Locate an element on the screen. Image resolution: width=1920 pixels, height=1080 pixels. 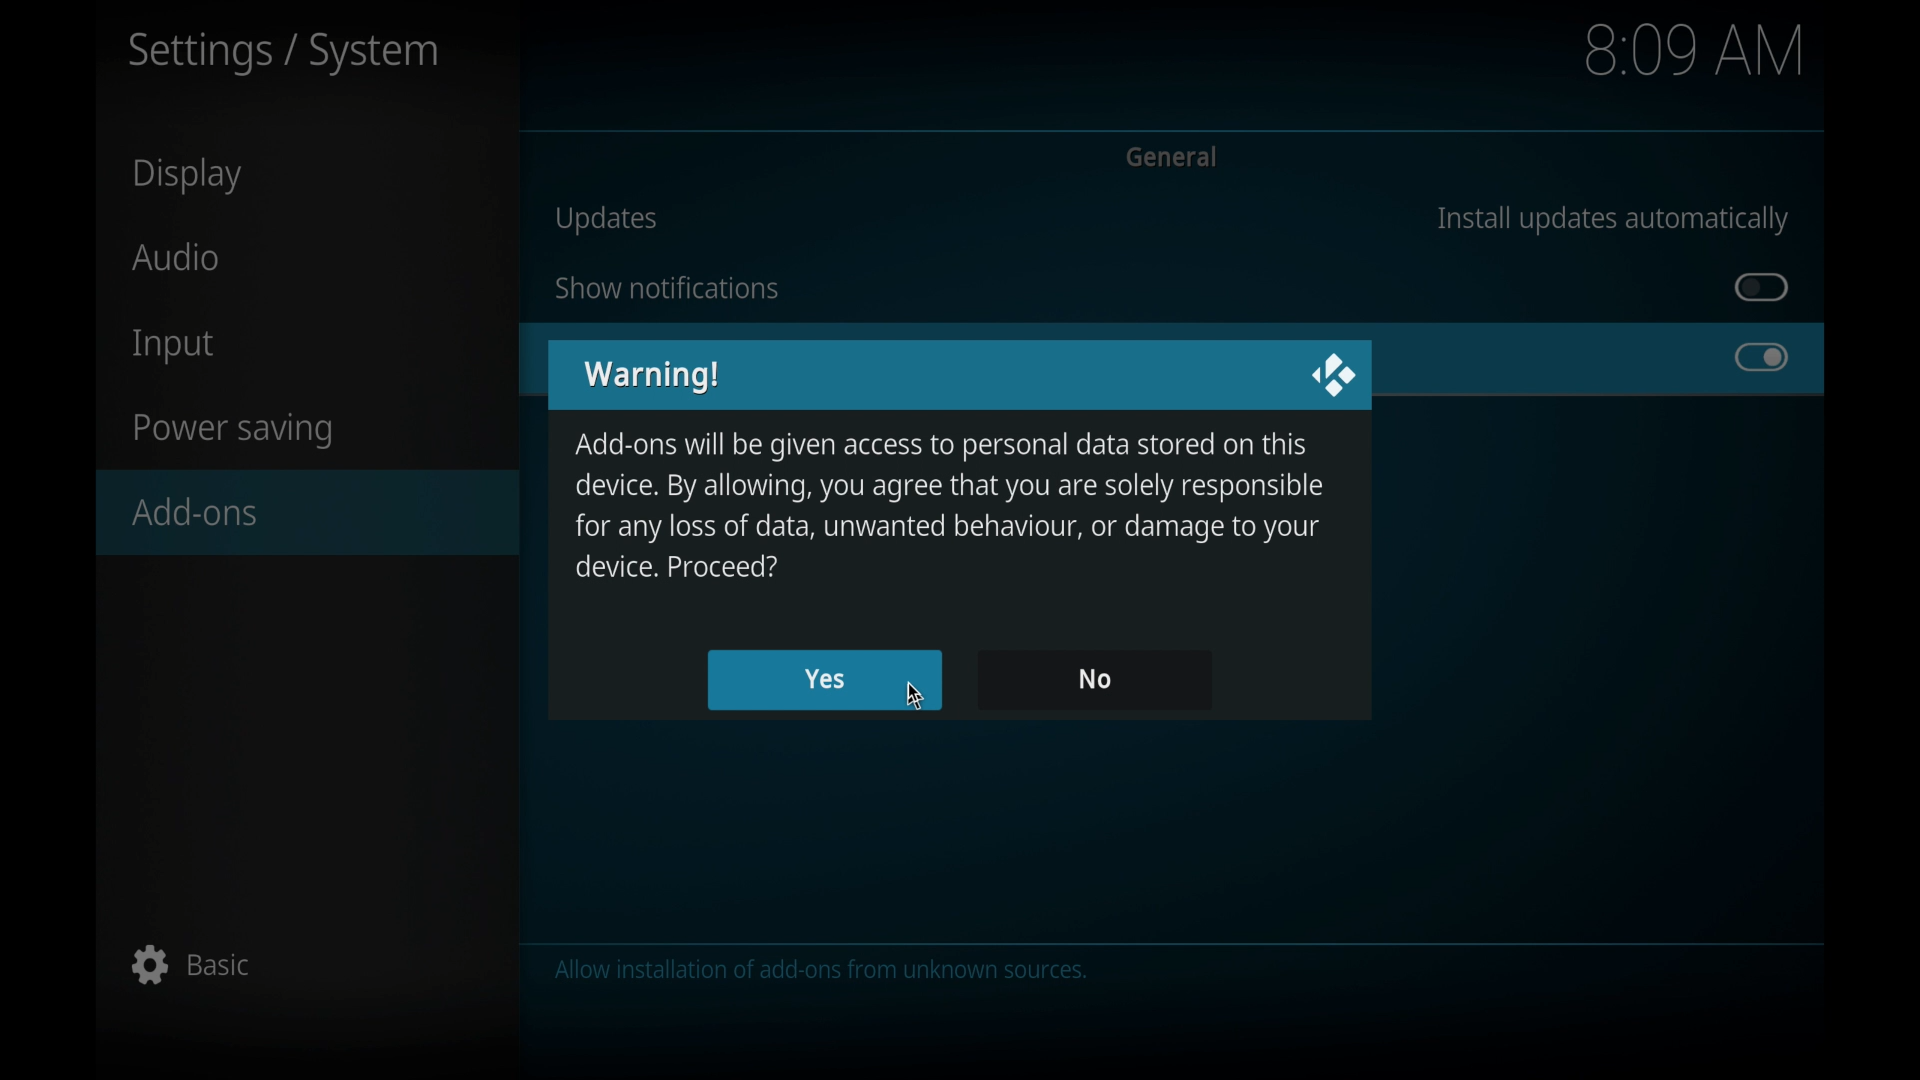
cursor is located at coordinates (914, 696).